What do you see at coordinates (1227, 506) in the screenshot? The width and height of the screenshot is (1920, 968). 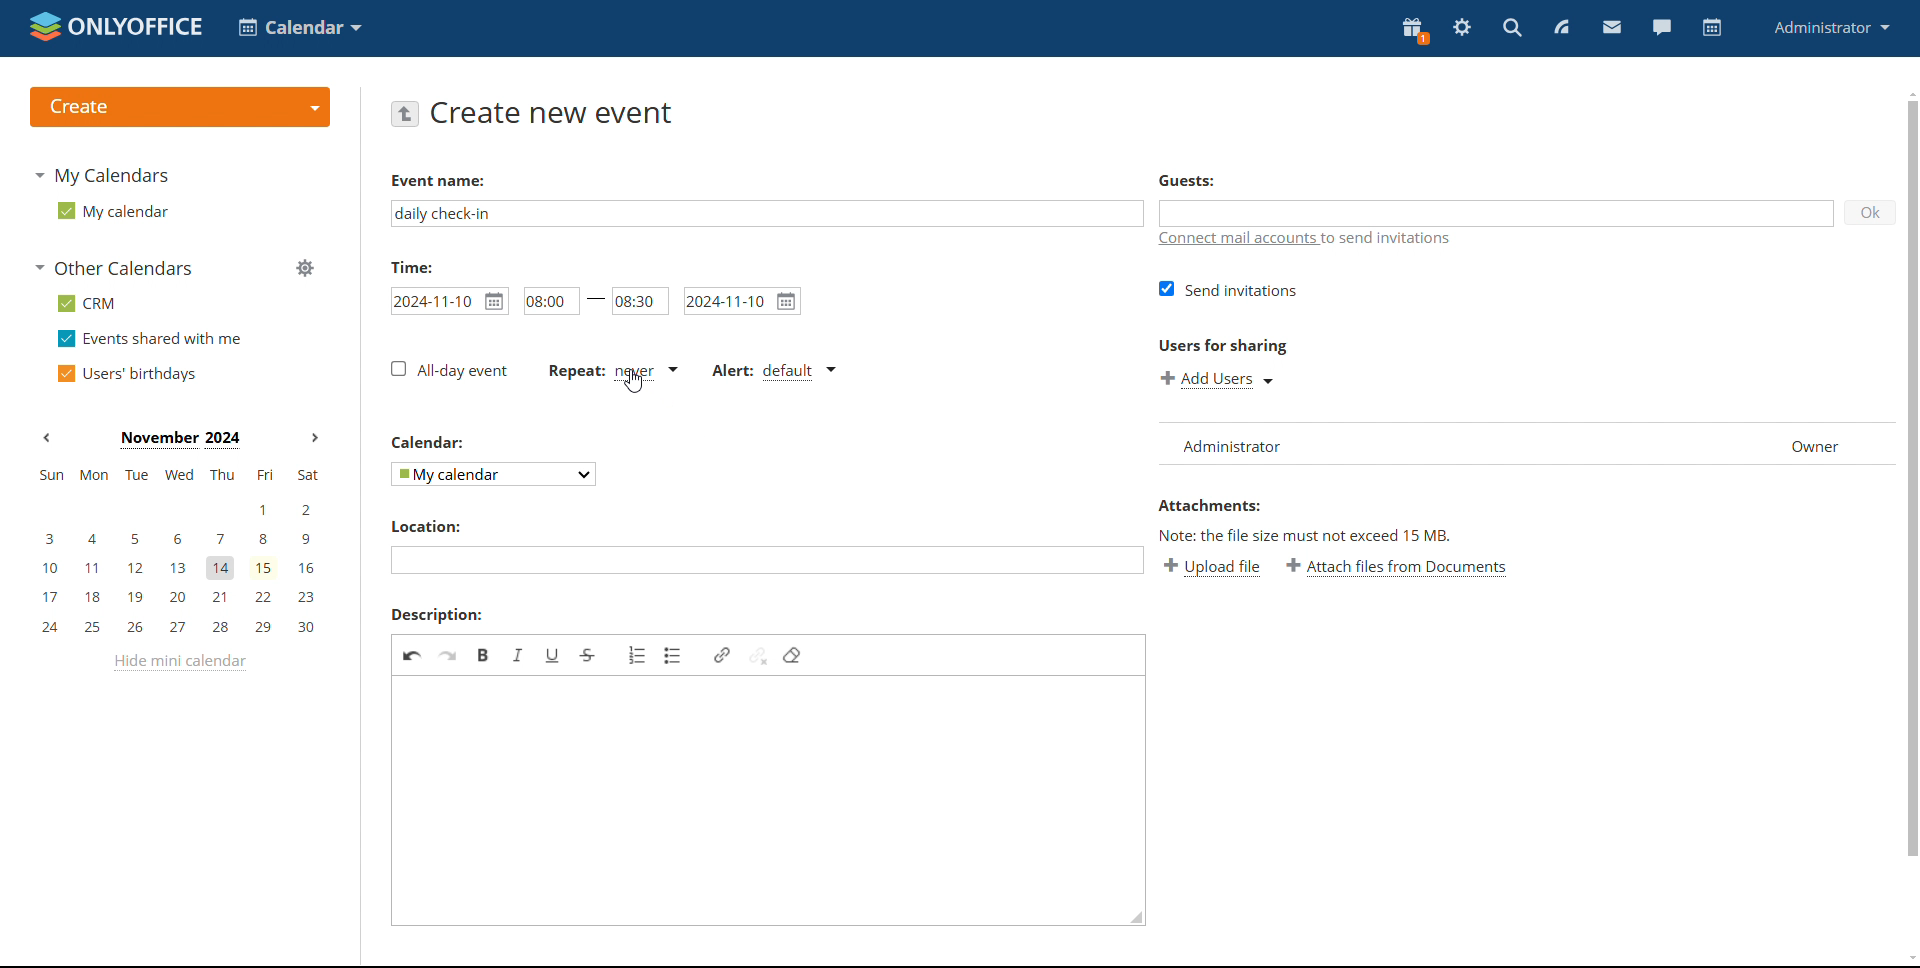 I see `attachment:` at bounding box center [1227, 506].